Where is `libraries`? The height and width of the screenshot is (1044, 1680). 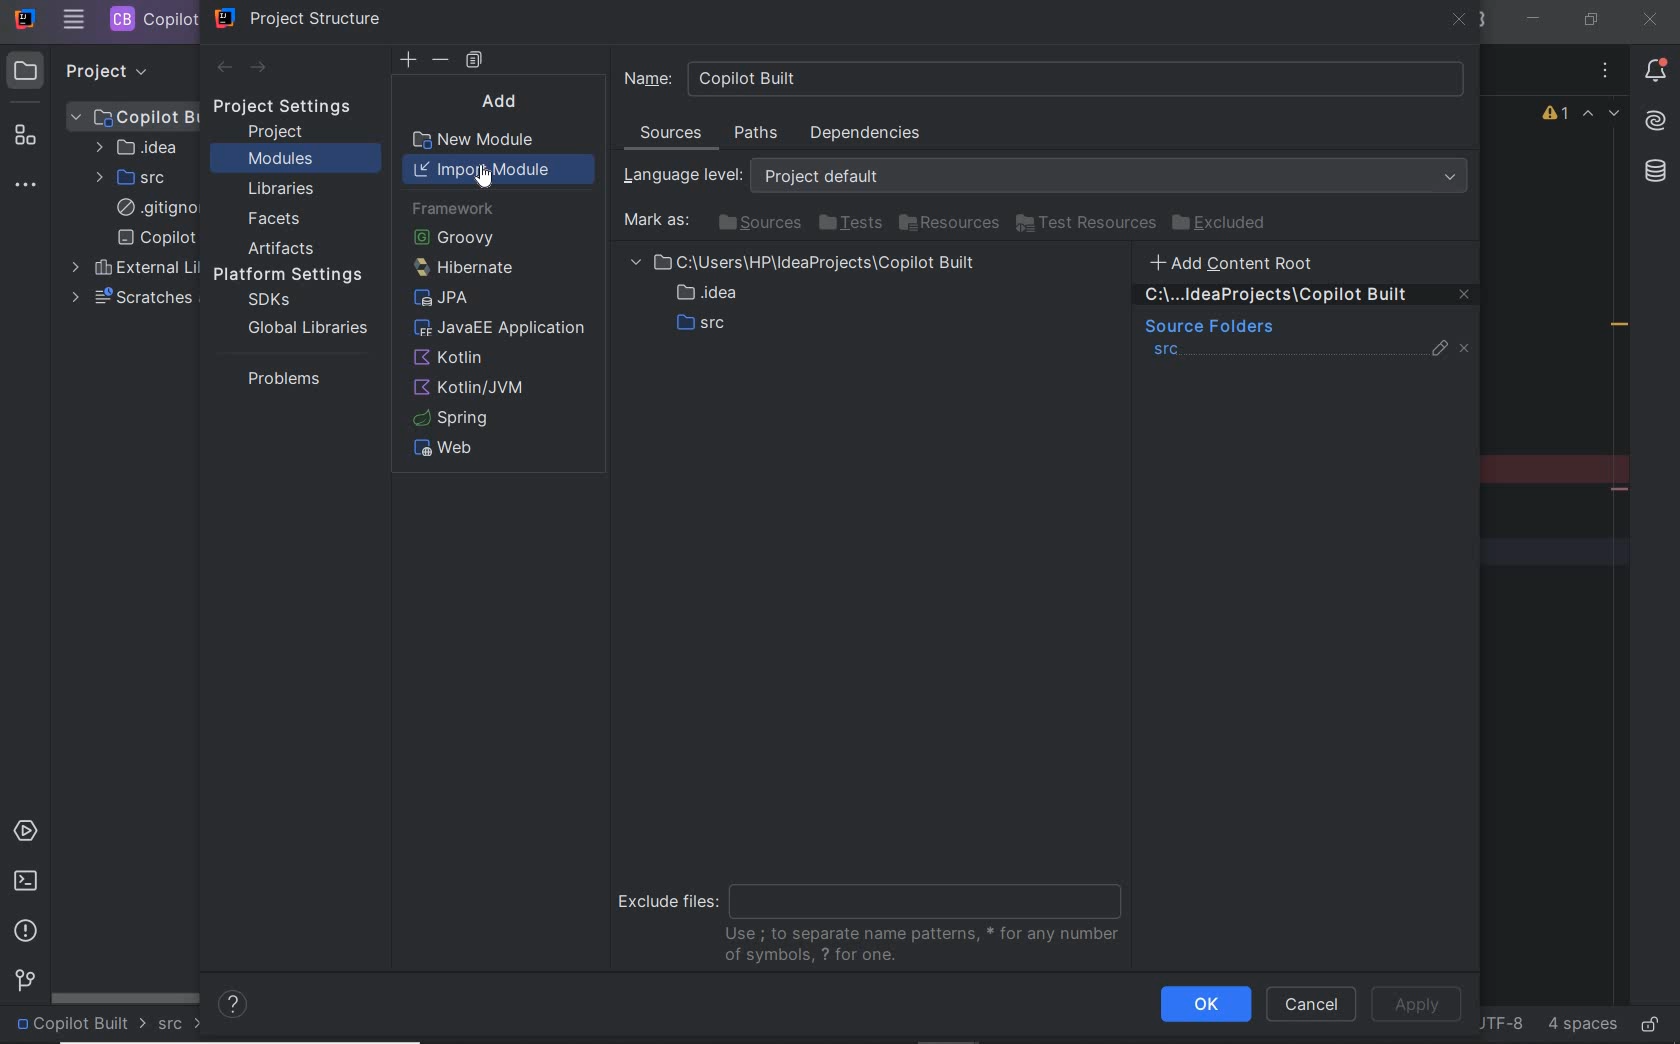
libraries is located at coordinates (282, 190).